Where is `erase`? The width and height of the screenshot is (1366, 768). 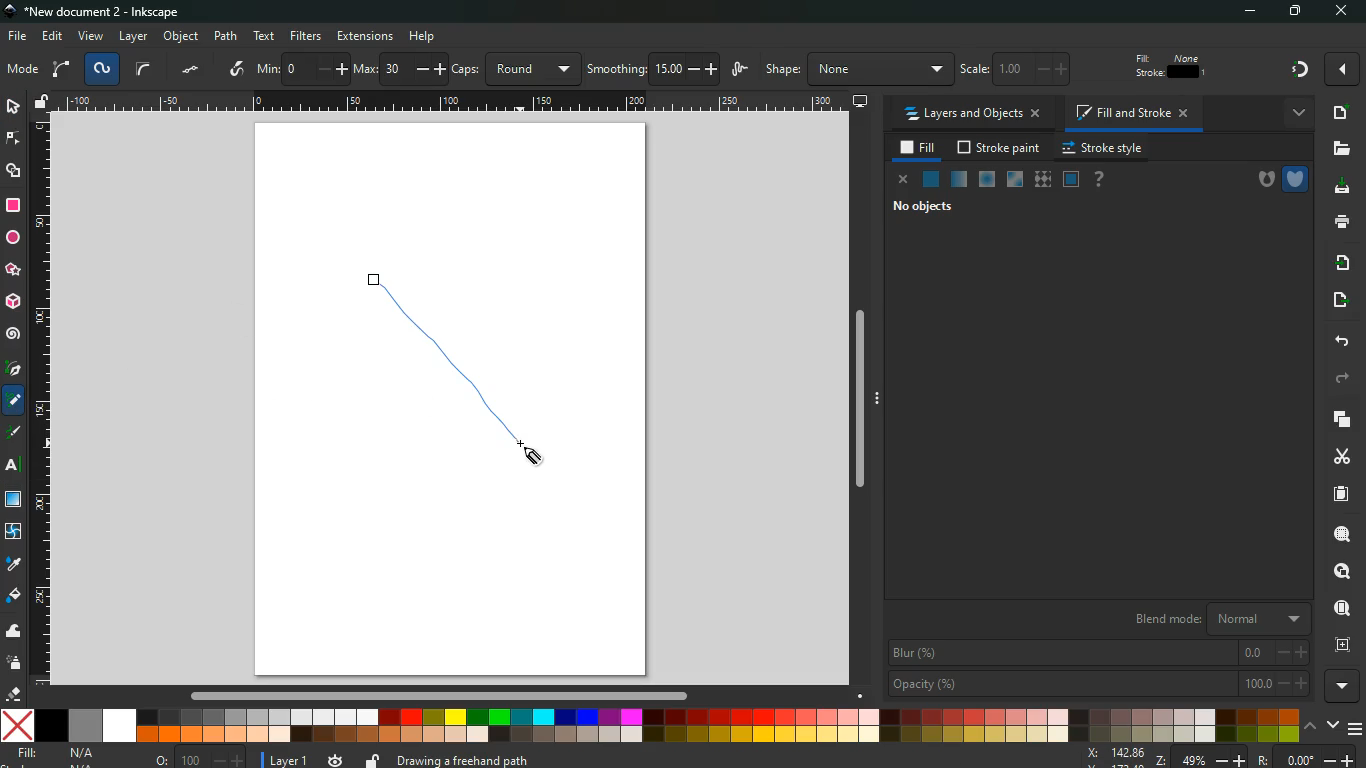 erase is located at coordinates (14, 695).